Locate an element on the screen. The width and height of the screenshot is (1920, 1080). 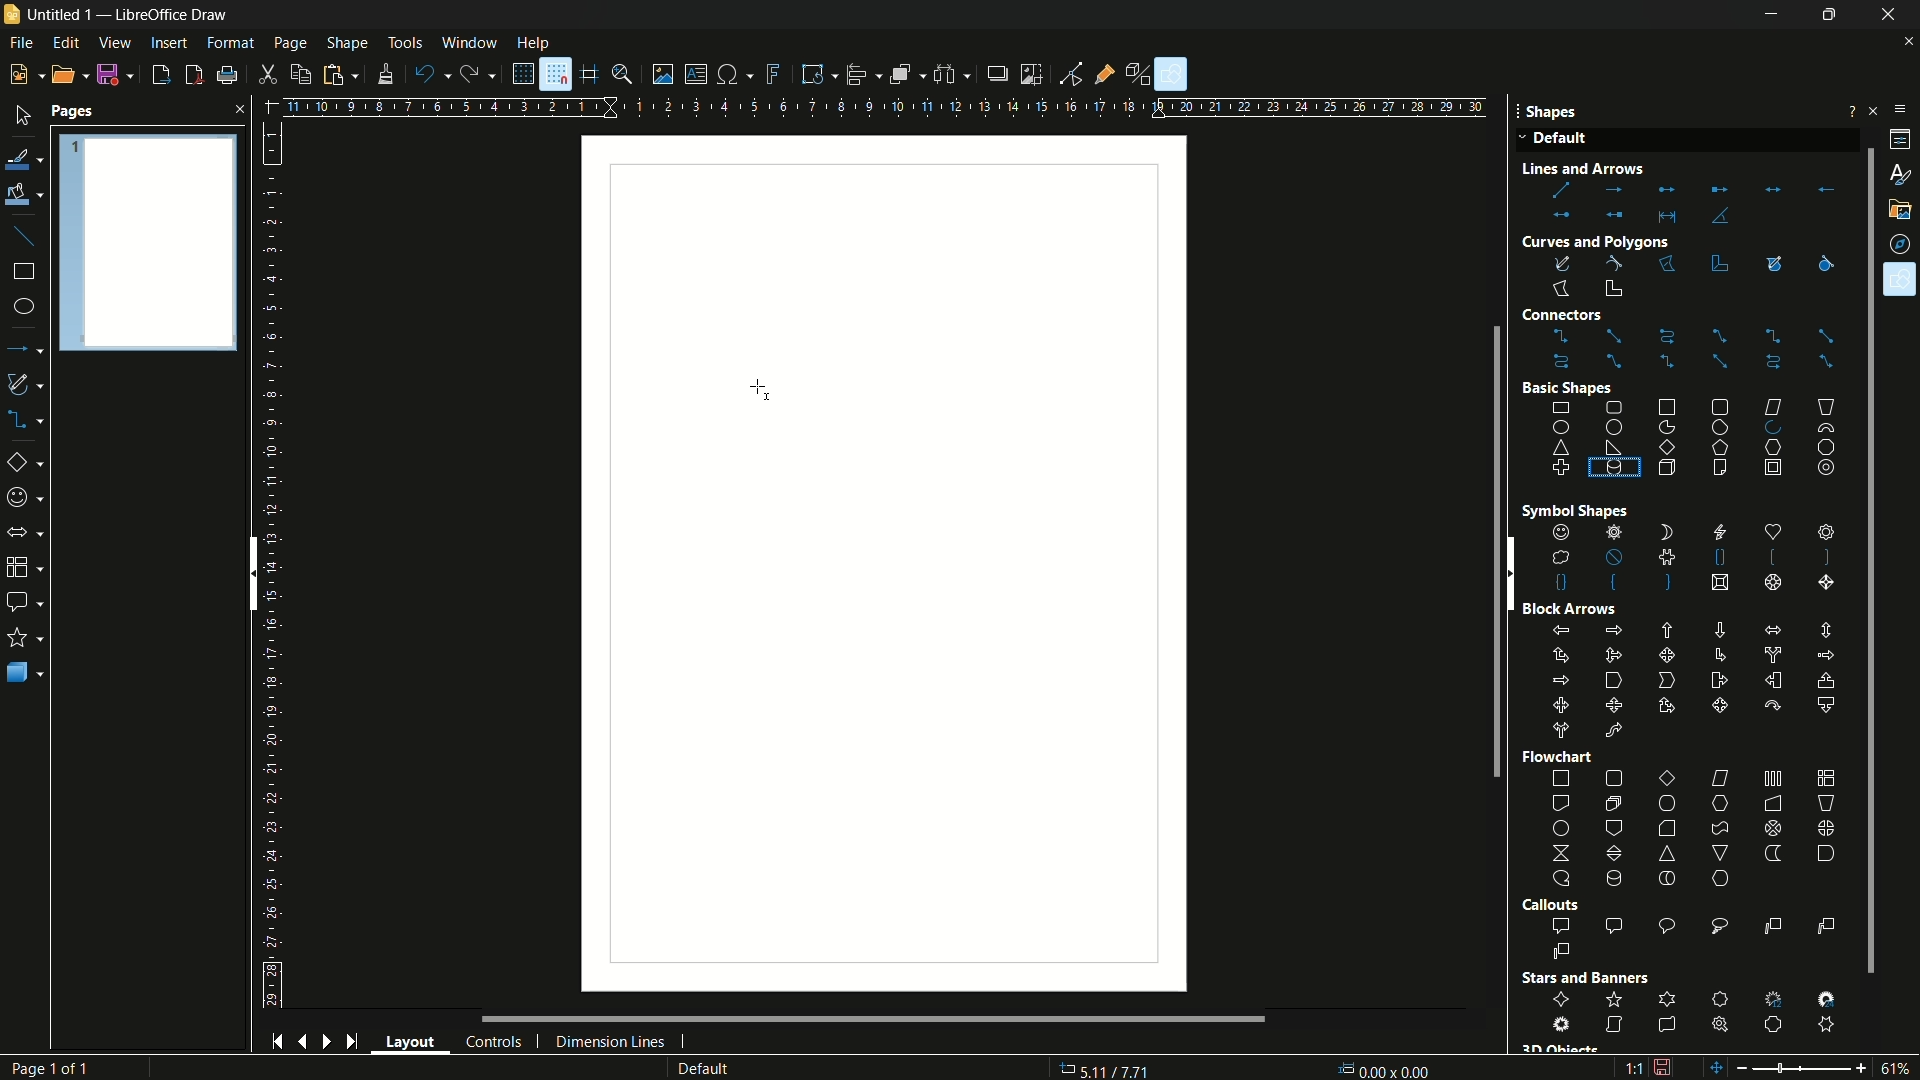
toggle point edit mode is located at coordinates (1072, 74).